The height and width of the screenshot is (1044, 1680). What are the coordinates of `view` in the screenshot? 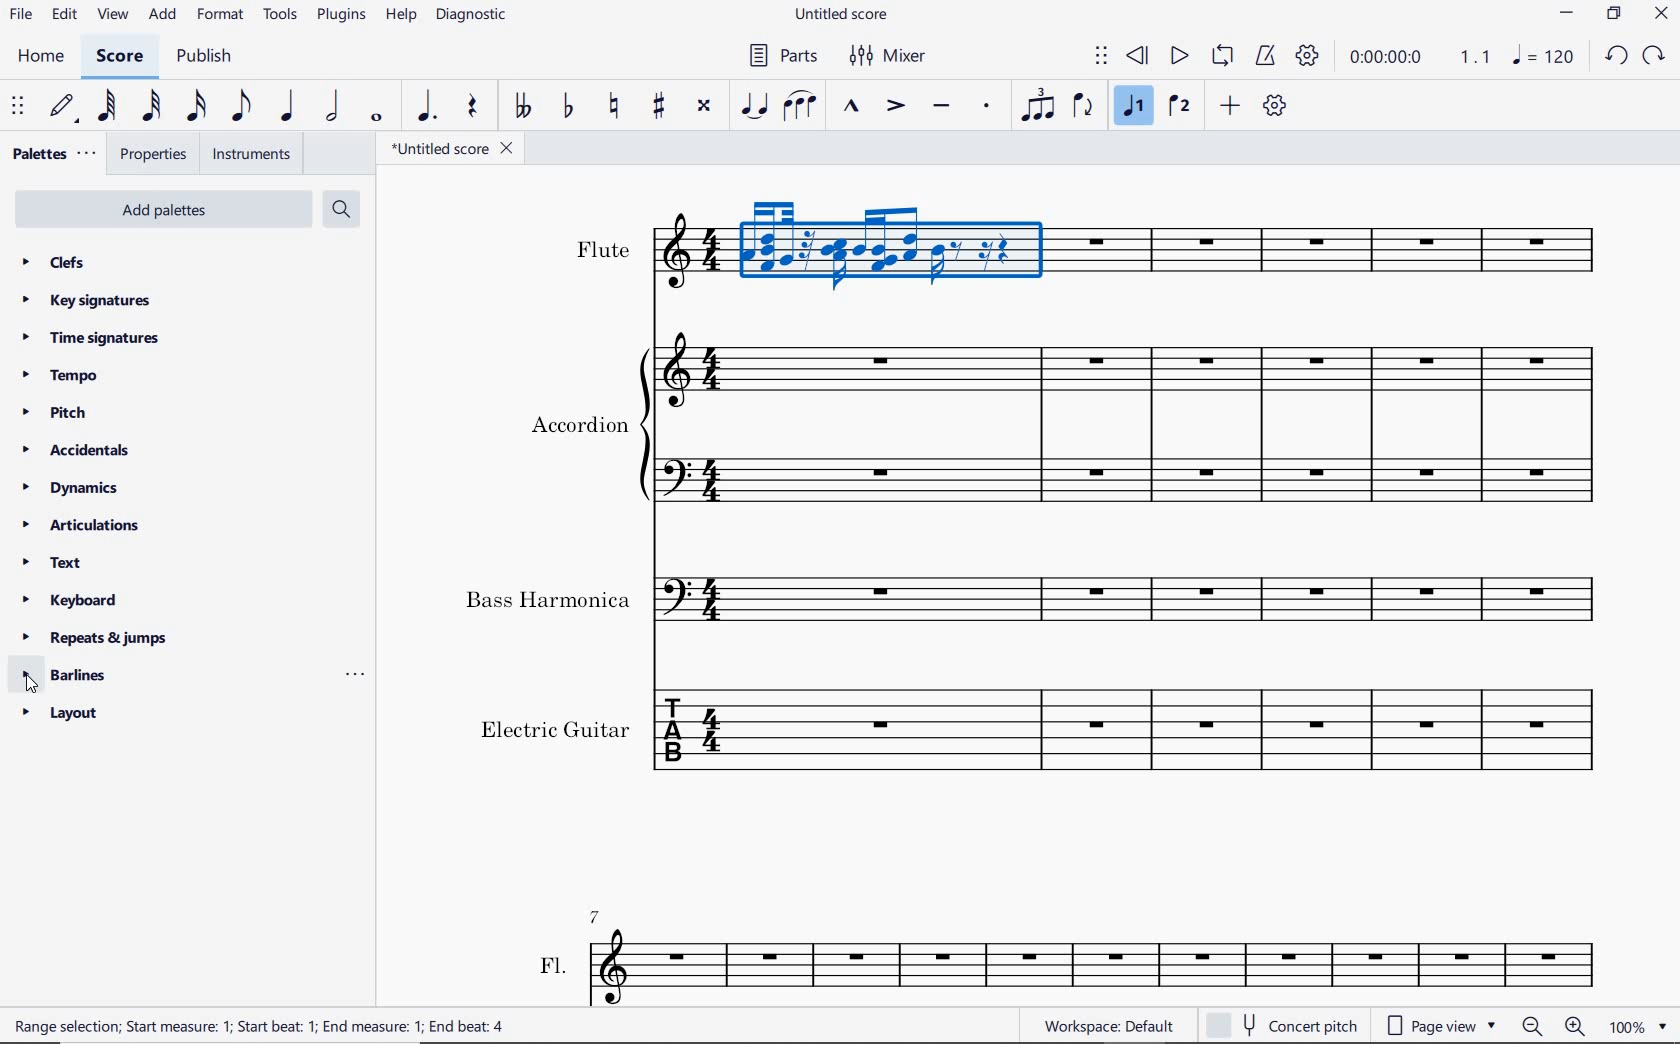 It's located at (113, 16).